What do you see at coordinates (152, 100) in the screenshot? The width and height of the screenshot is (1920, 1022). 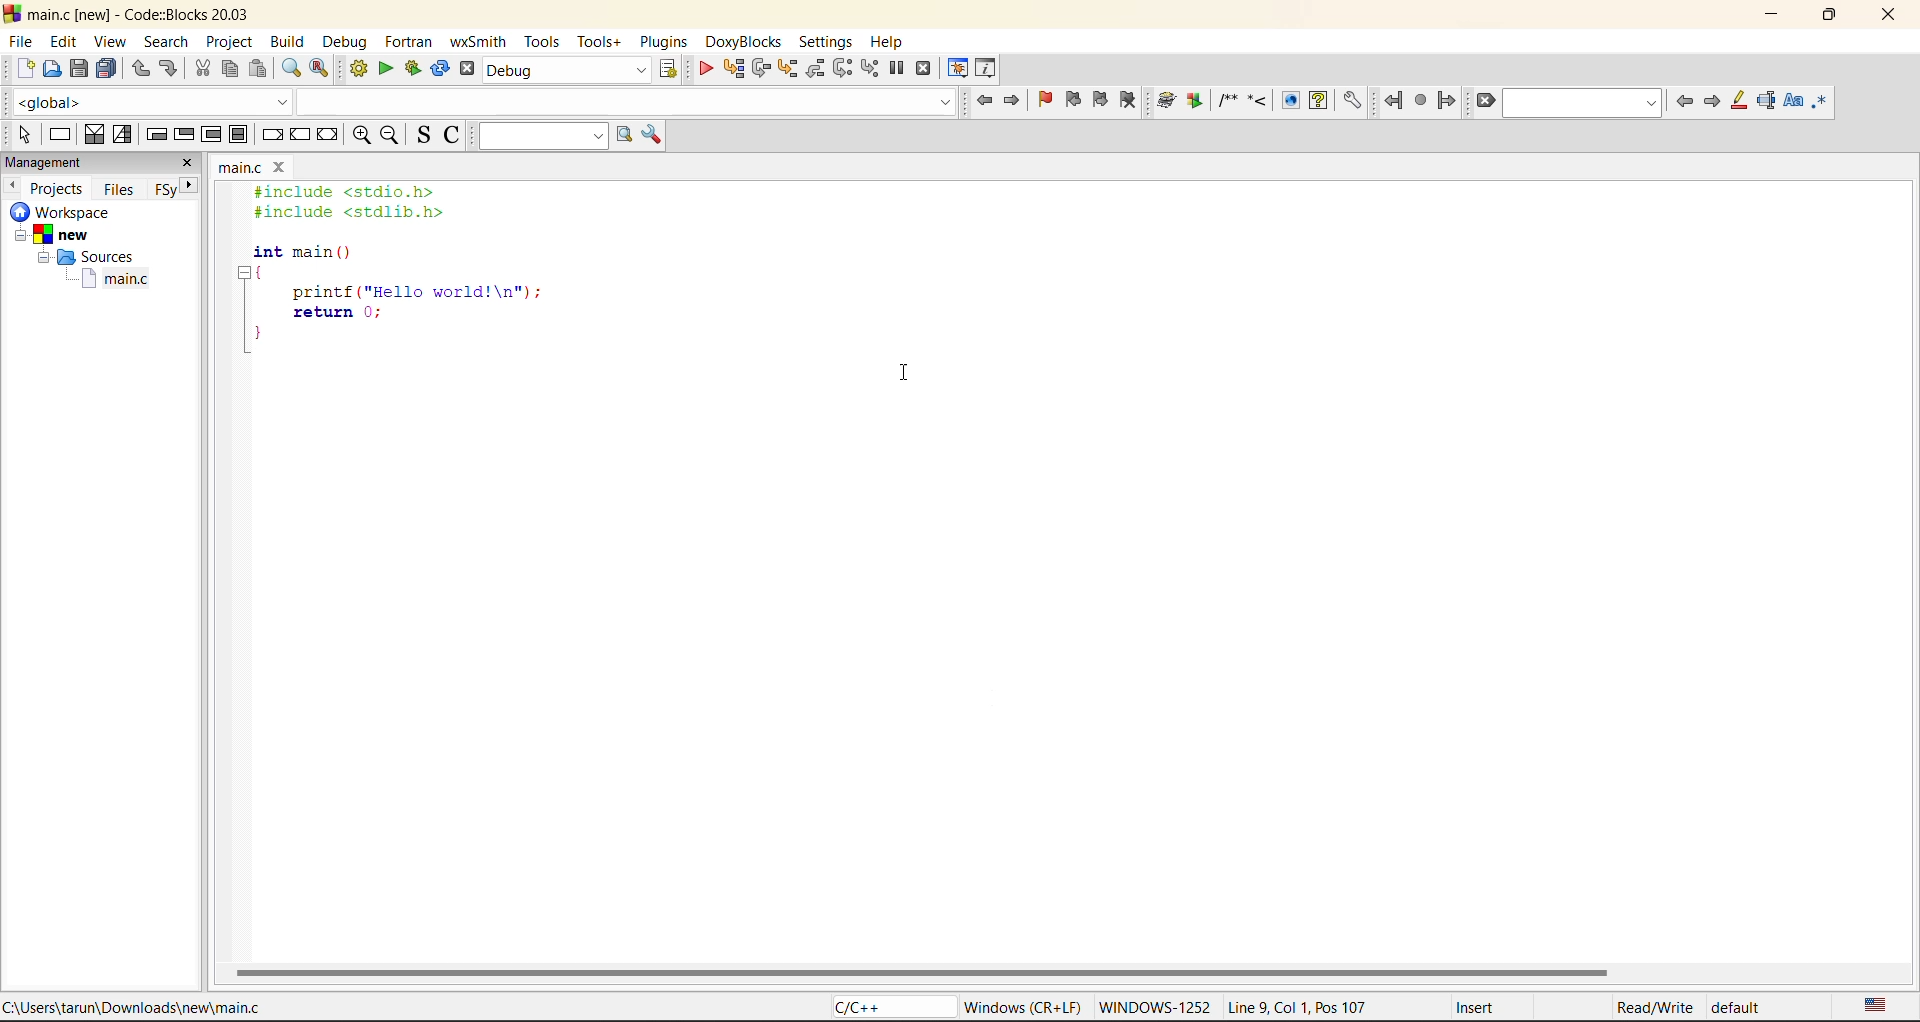 I see `<global>` at bounding box center [152, 100].